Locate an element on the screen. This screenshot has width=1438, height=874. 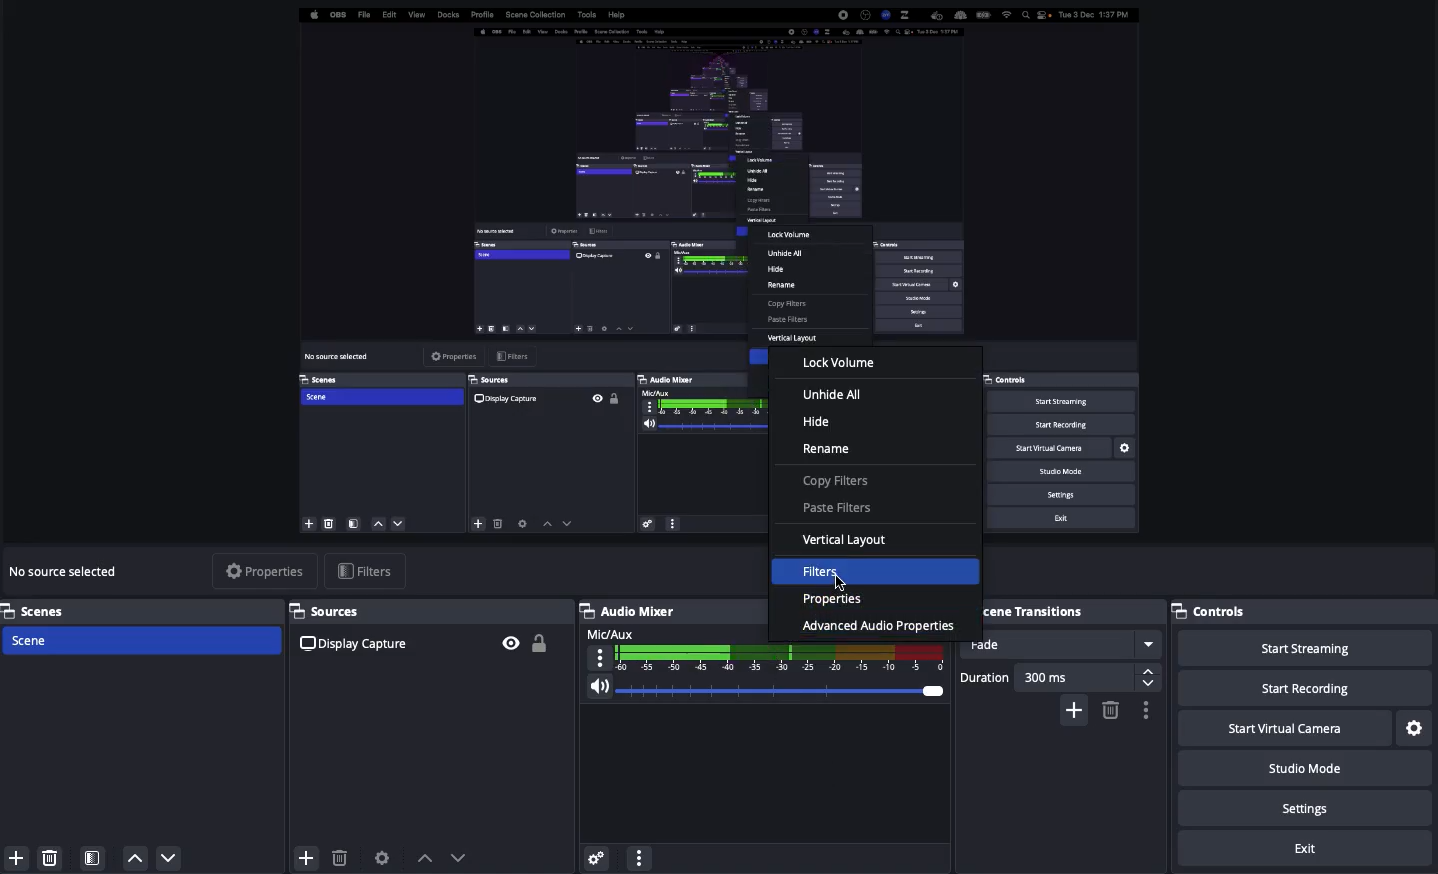
Scene transitions is located at coordinates (1025, 612).